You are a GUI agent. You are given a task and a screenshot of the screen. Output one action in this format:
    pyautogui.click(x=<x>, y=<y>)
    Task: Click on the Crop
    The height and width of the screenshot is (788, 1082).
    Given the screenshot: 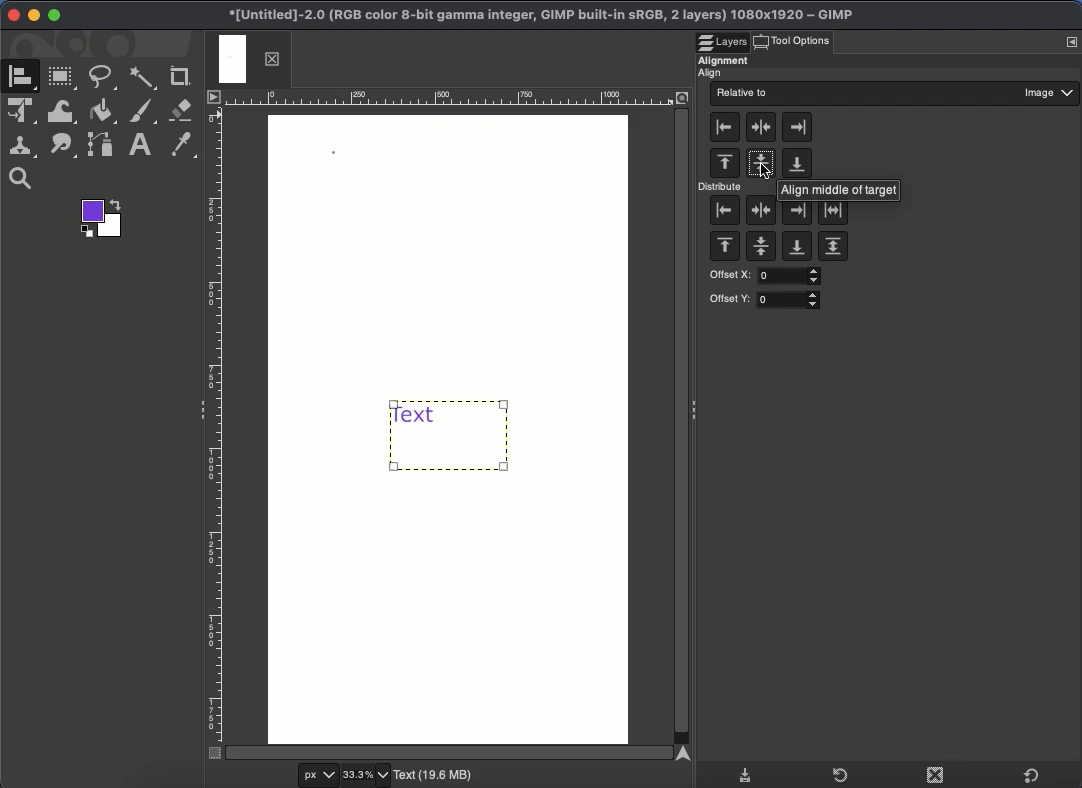 What is the action you would take?
    pyautogui.click(x=180, y=76)
    